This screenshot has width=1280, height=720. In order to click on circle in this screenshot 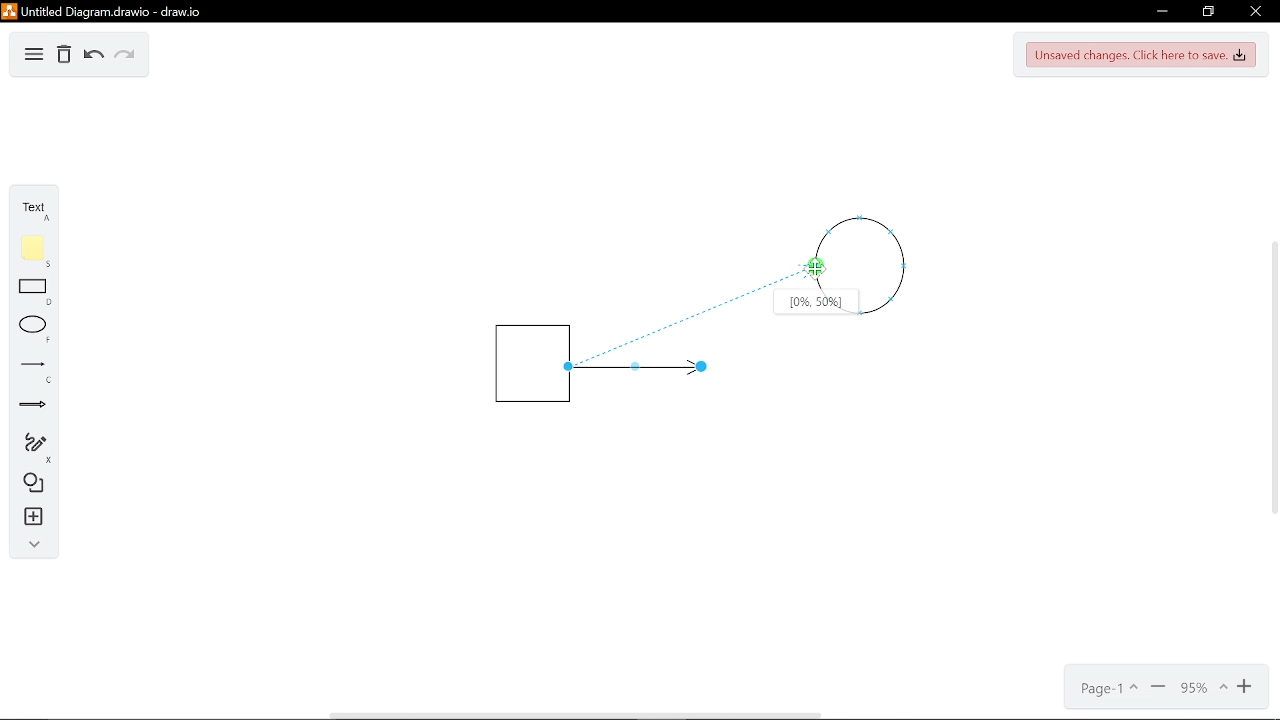, I will do `click(892, 282)`.